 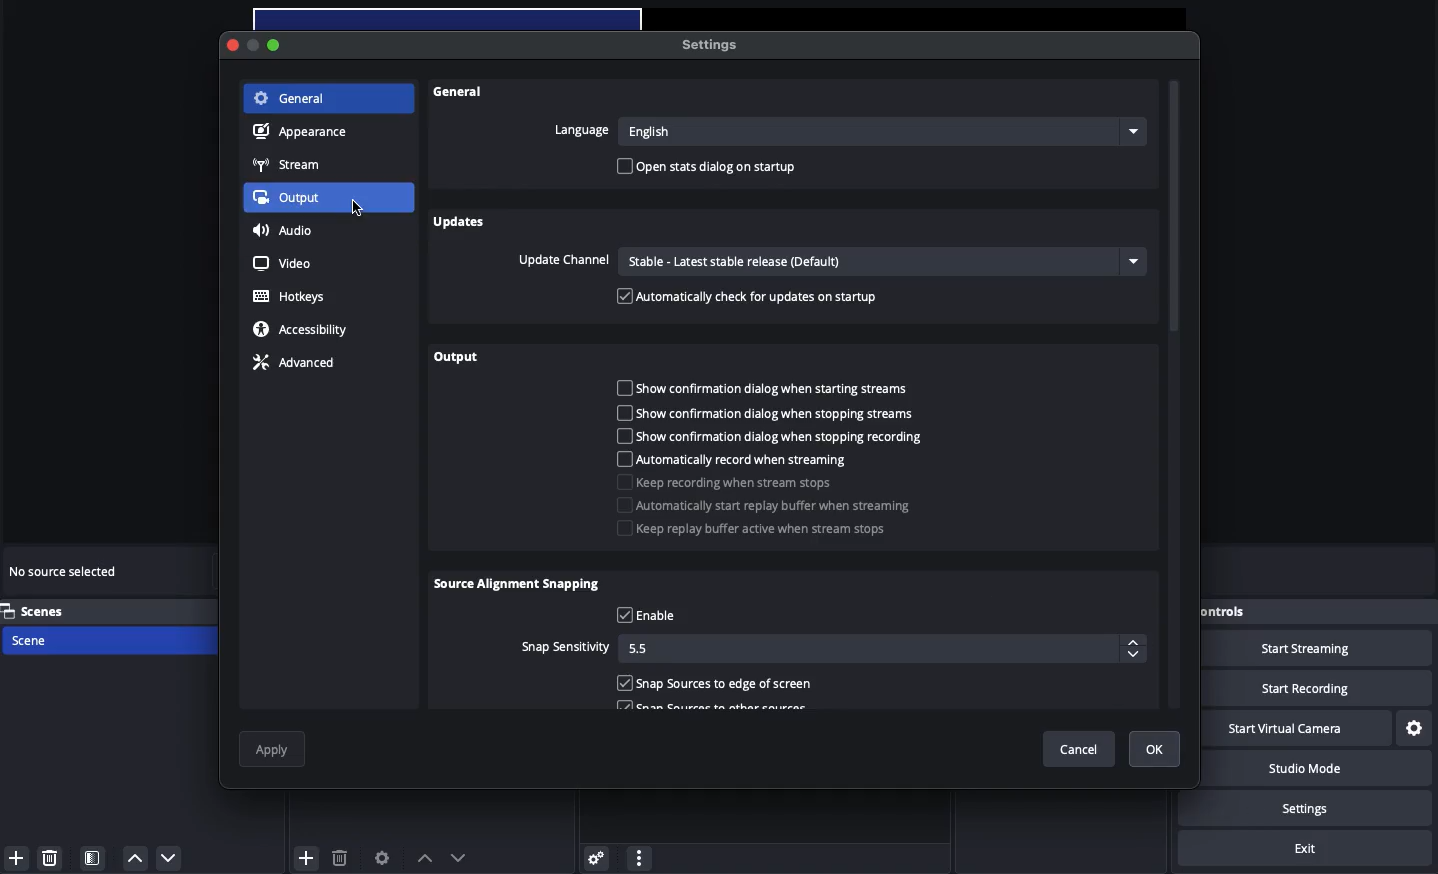 I want to click on Settings, so click(x=1415, y=729).